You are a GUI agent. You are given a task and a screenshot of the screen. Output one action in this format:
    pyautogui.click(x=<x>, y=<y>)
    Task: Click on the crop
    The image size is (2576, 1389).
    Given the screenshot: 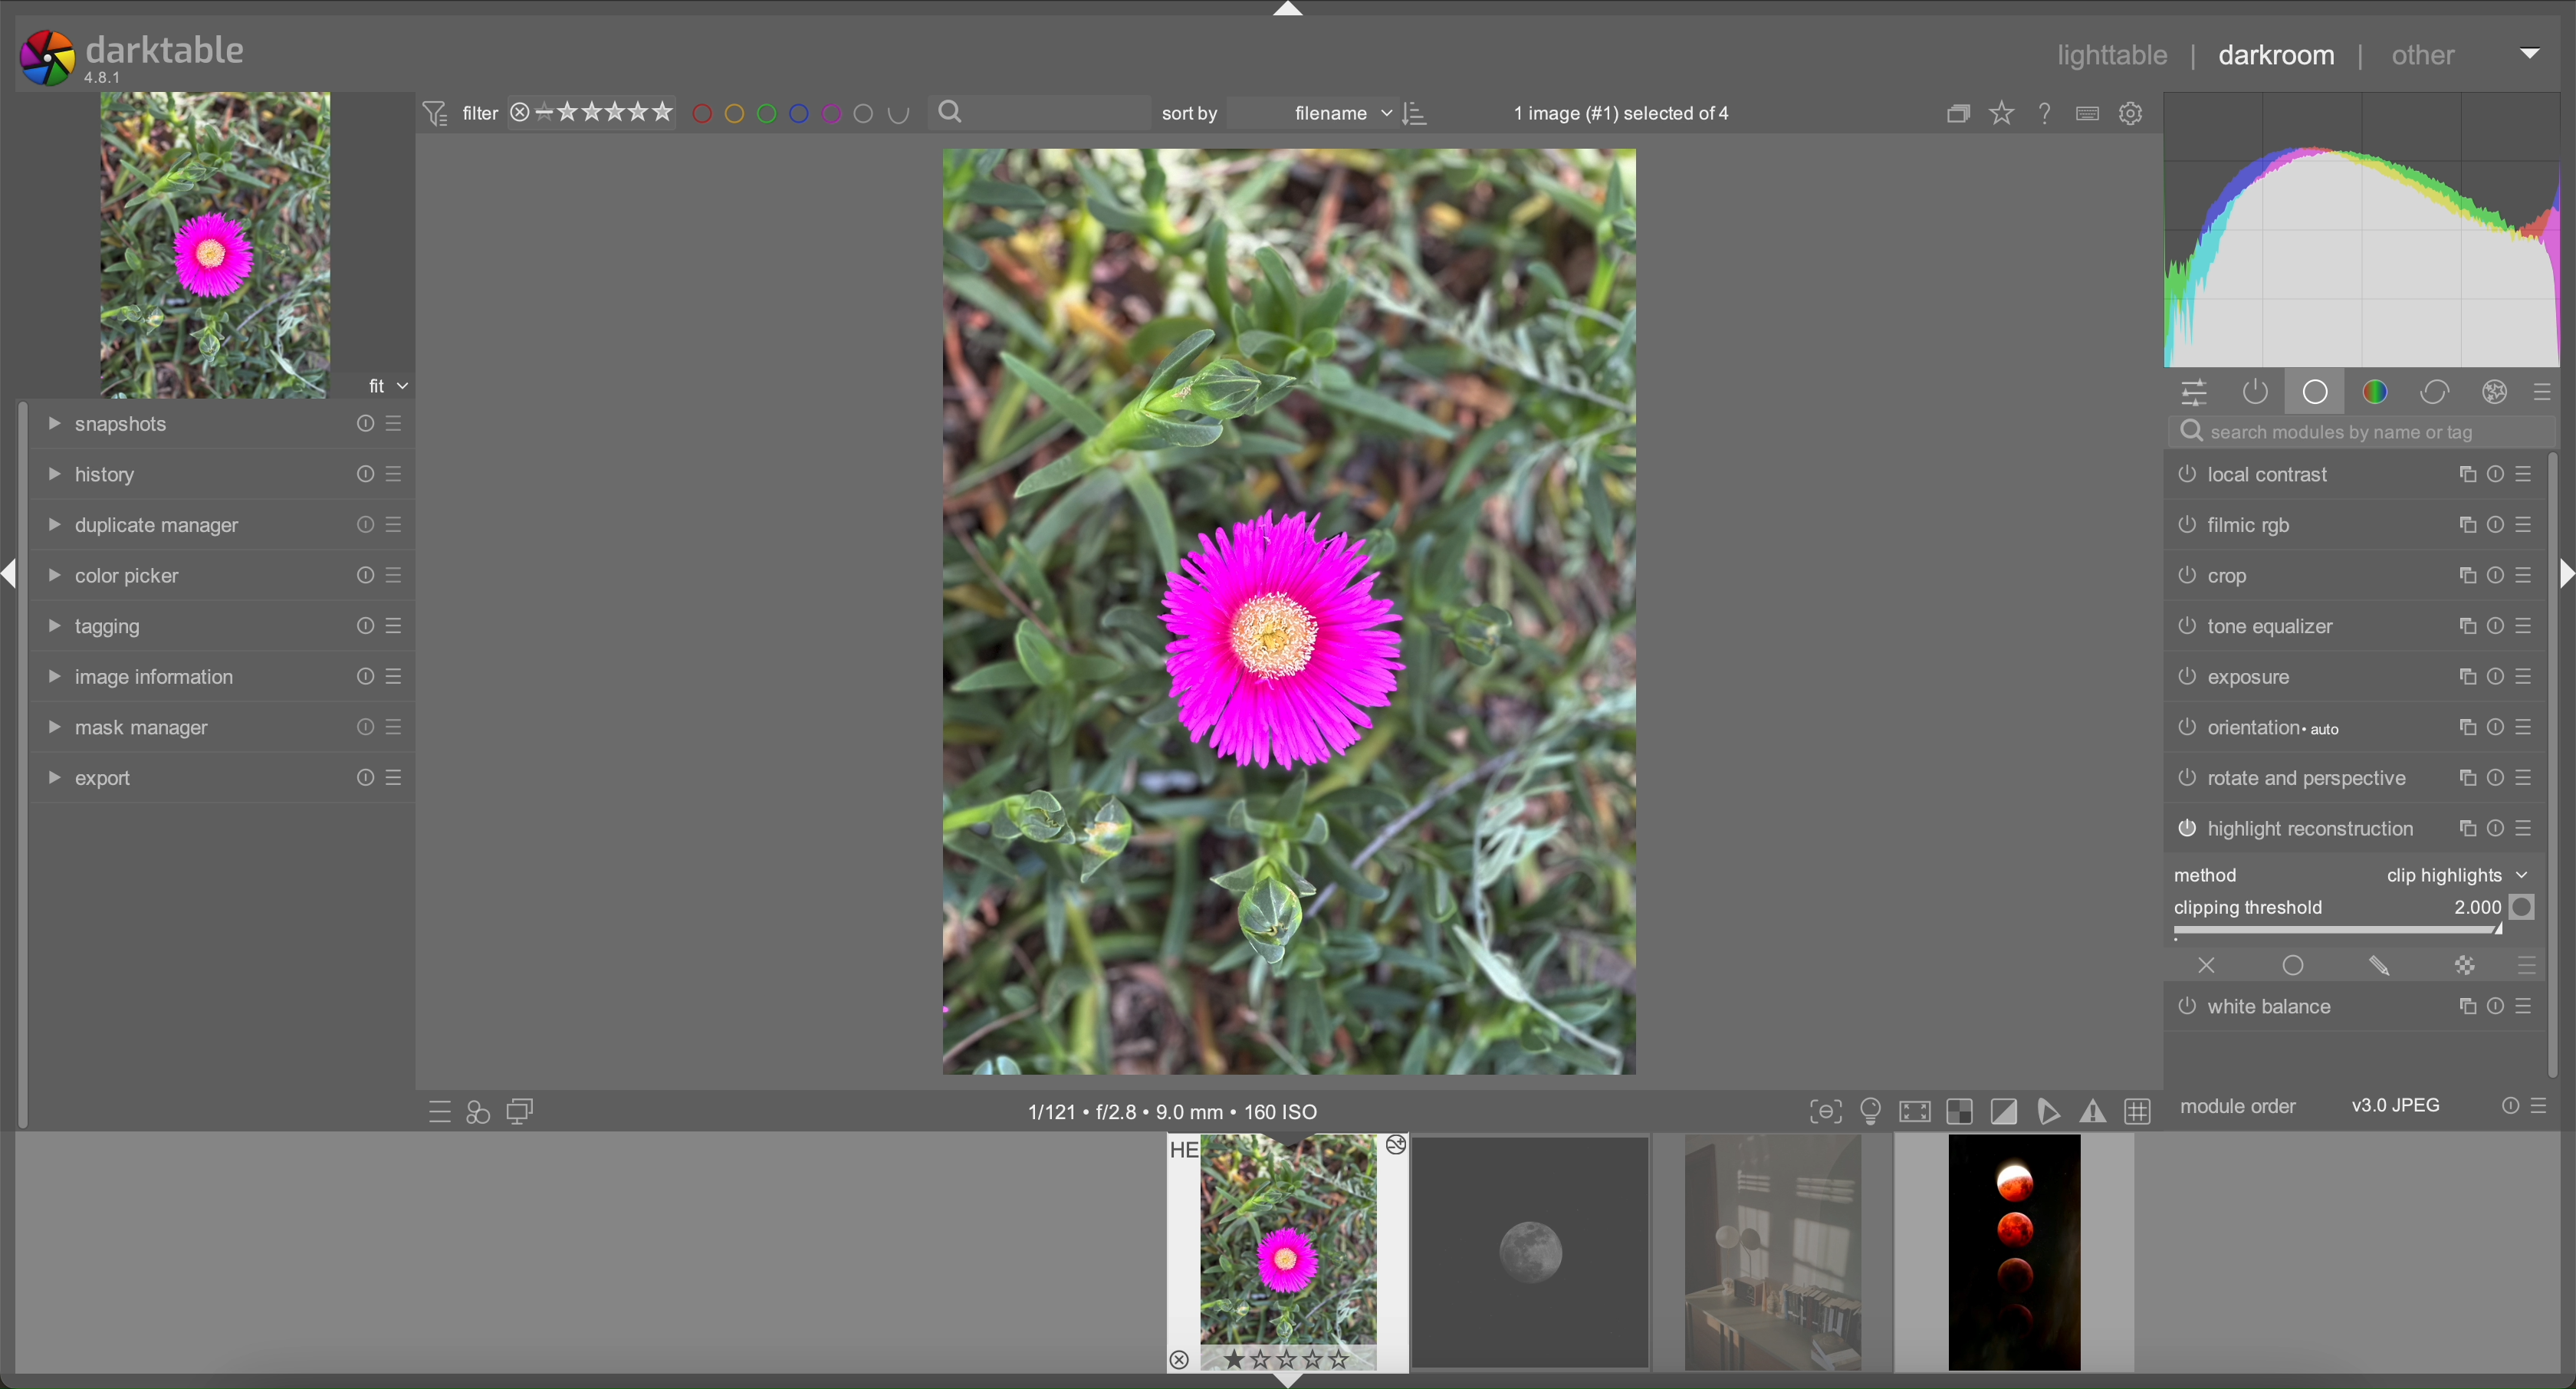 What is the action you would take?
    pyautogui.click(x=2217, y=574)
    